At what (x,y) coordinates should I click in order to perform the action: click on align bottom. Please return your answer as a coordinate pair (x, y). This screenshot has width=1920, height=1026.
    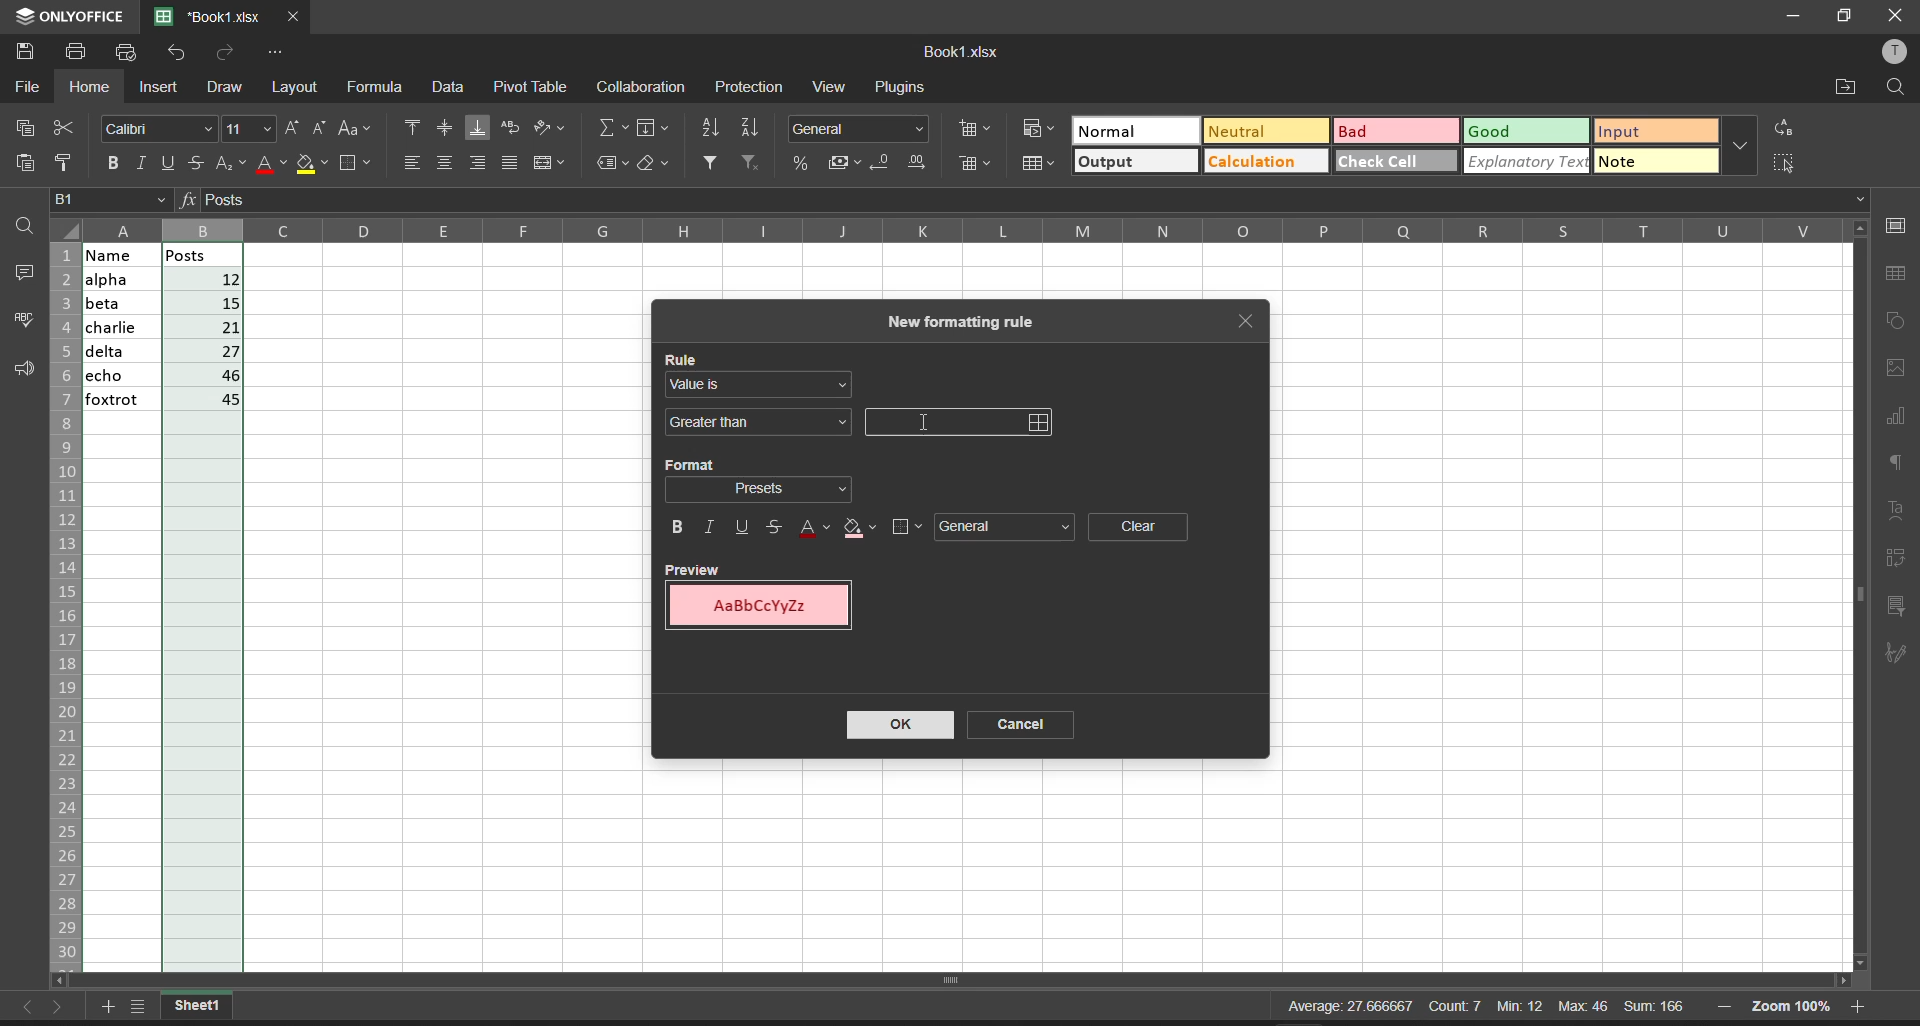
    Looking at the image, I should click on (473, 128).